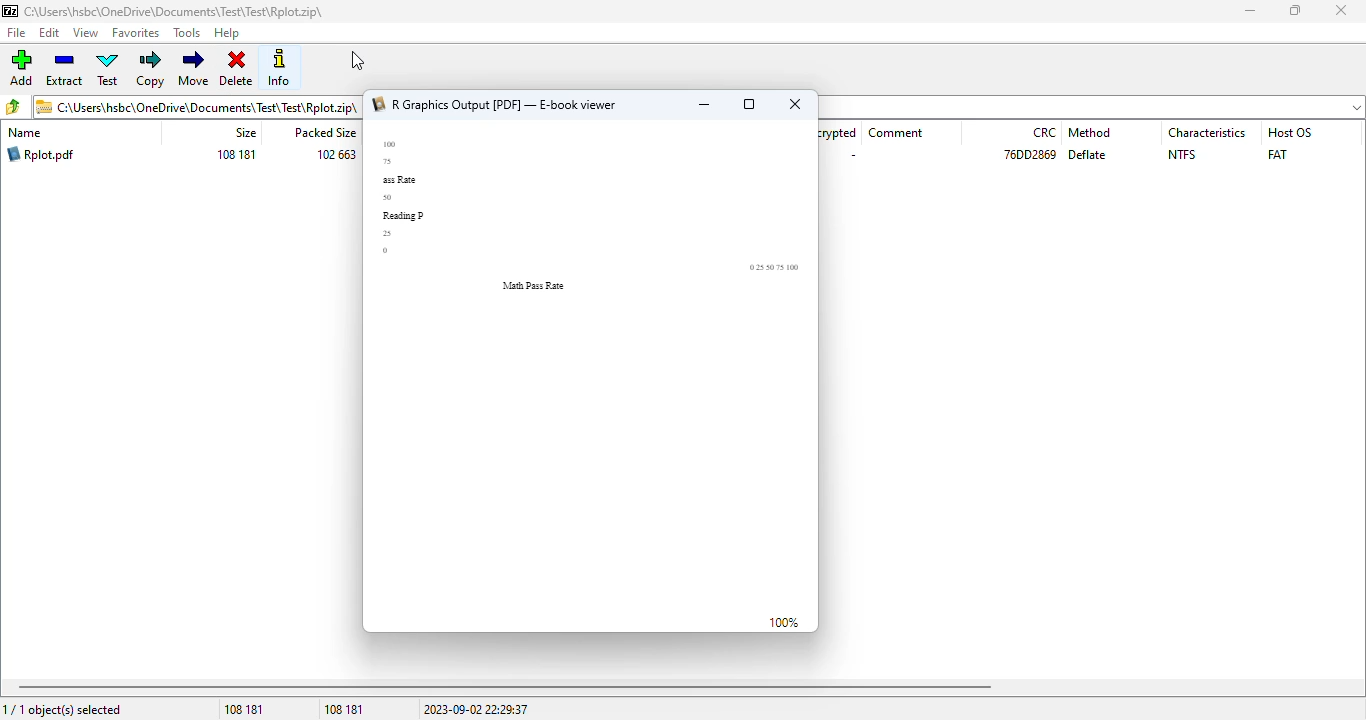 This screenshot has width=1366, height=720. Describe the element at coordinates (1249, 11) in the screenshot. I see `minimize` at that location.